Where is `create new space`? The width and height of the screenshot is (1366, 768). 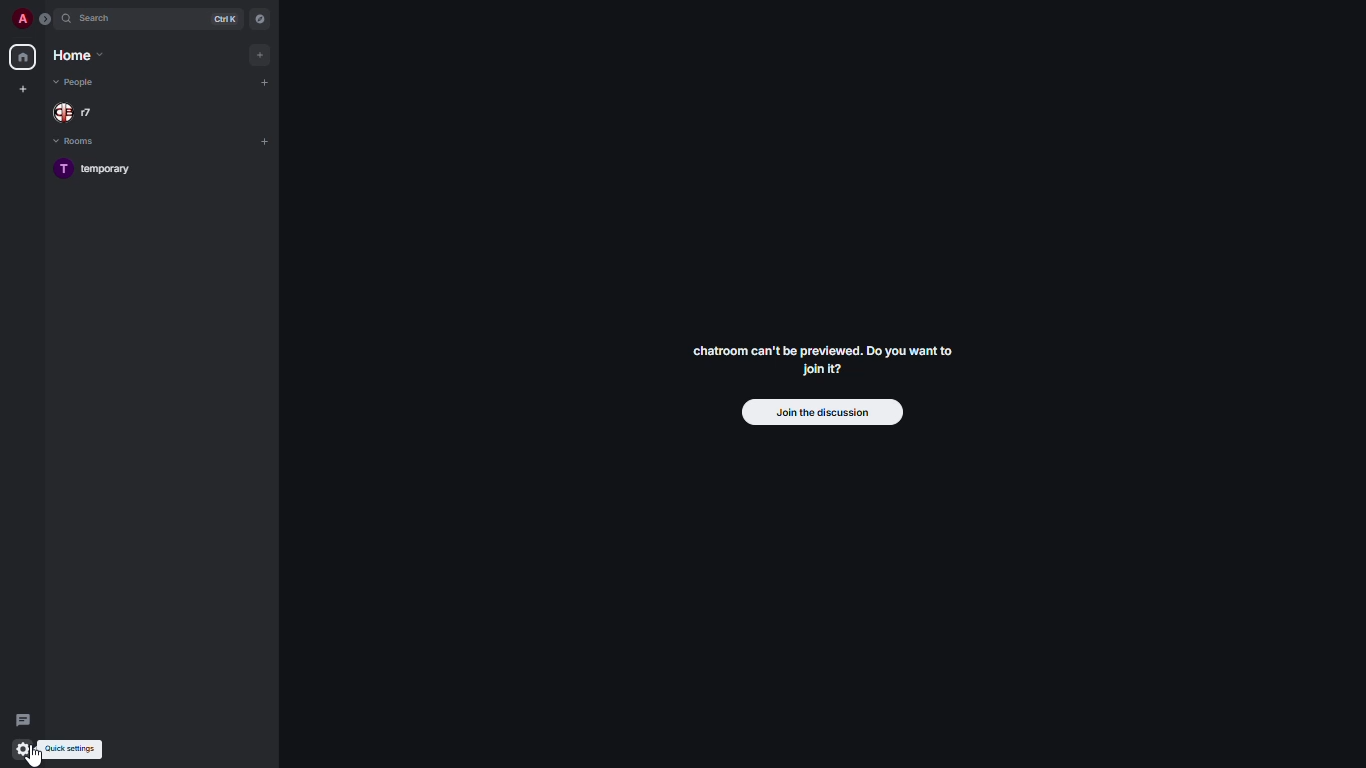 create new space is located at coordinates (24, 88).